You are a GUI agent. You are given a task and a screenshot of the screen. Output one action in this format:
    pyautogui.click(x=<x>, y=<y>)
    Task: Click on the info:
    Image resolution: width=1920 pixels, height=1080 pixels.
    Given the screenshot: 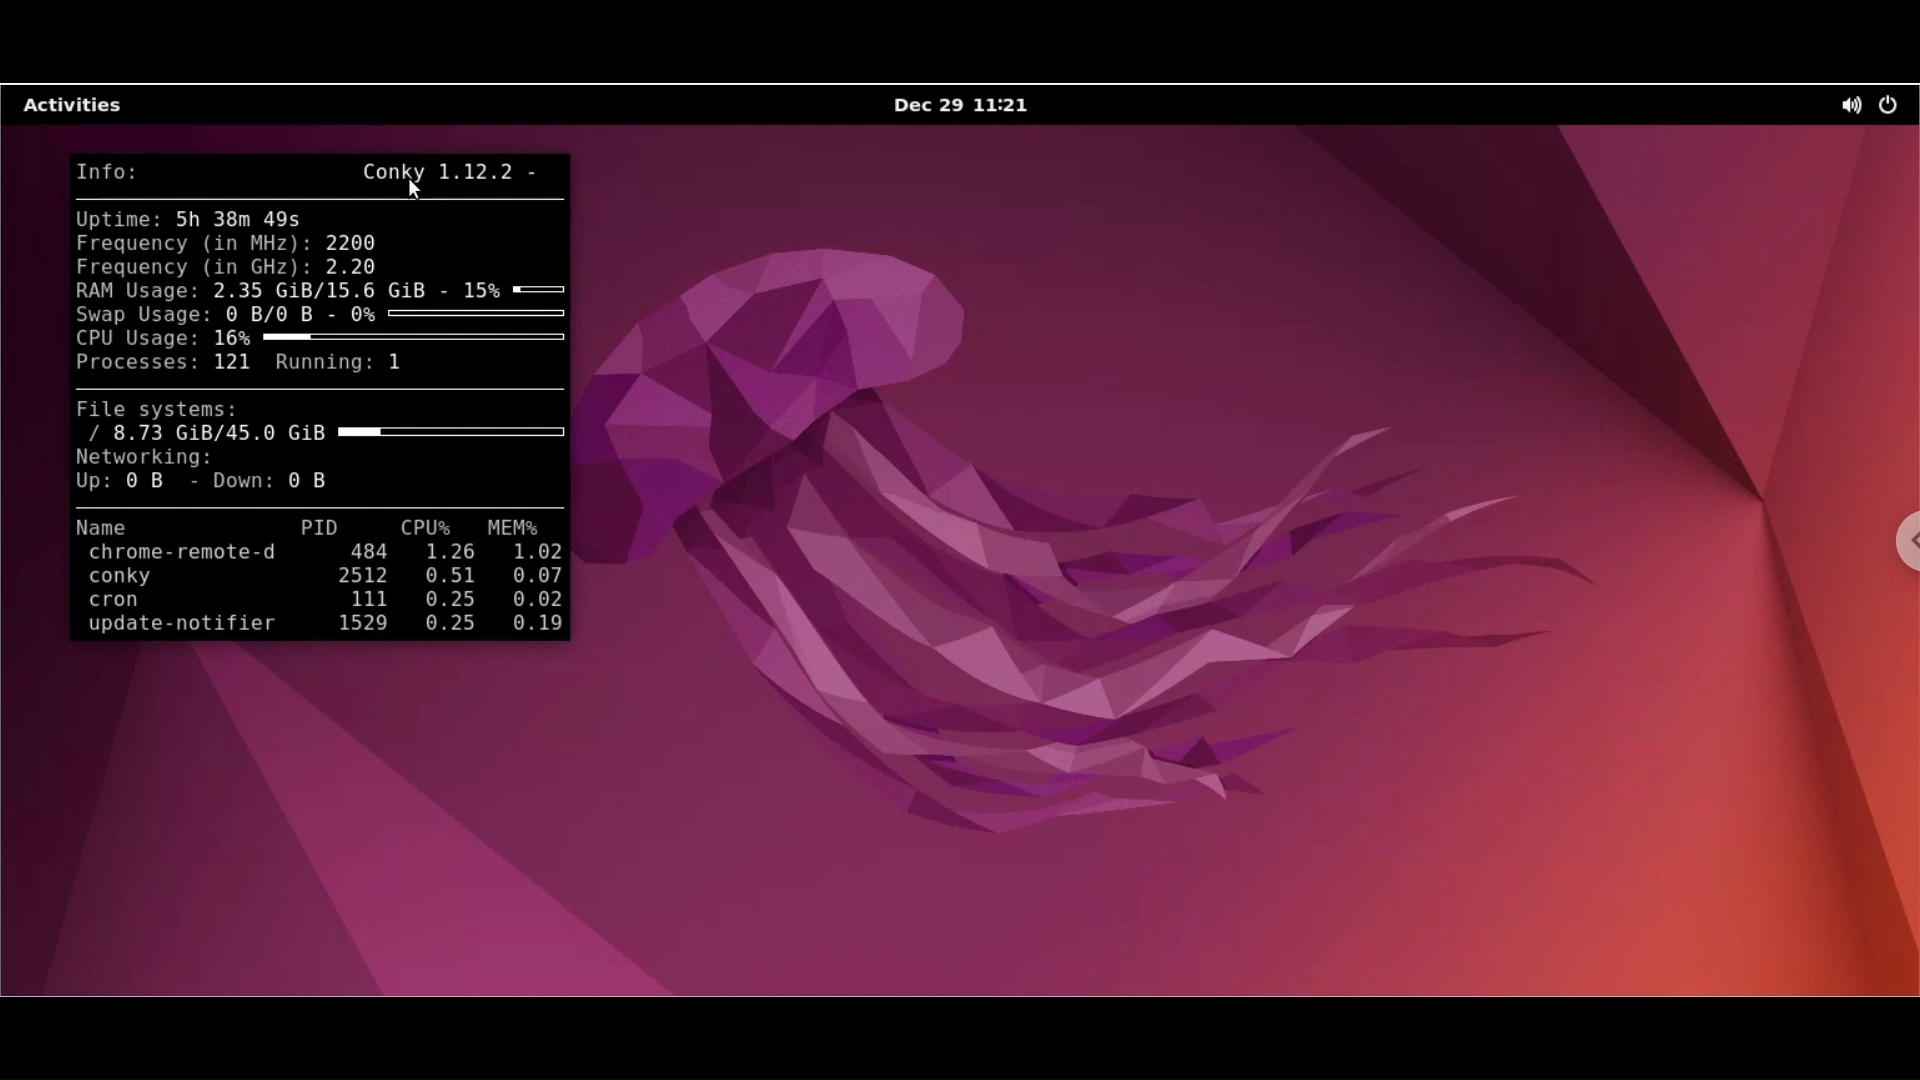 What is the action you would take?
    pyautogui.click(x=105, y=171)
    